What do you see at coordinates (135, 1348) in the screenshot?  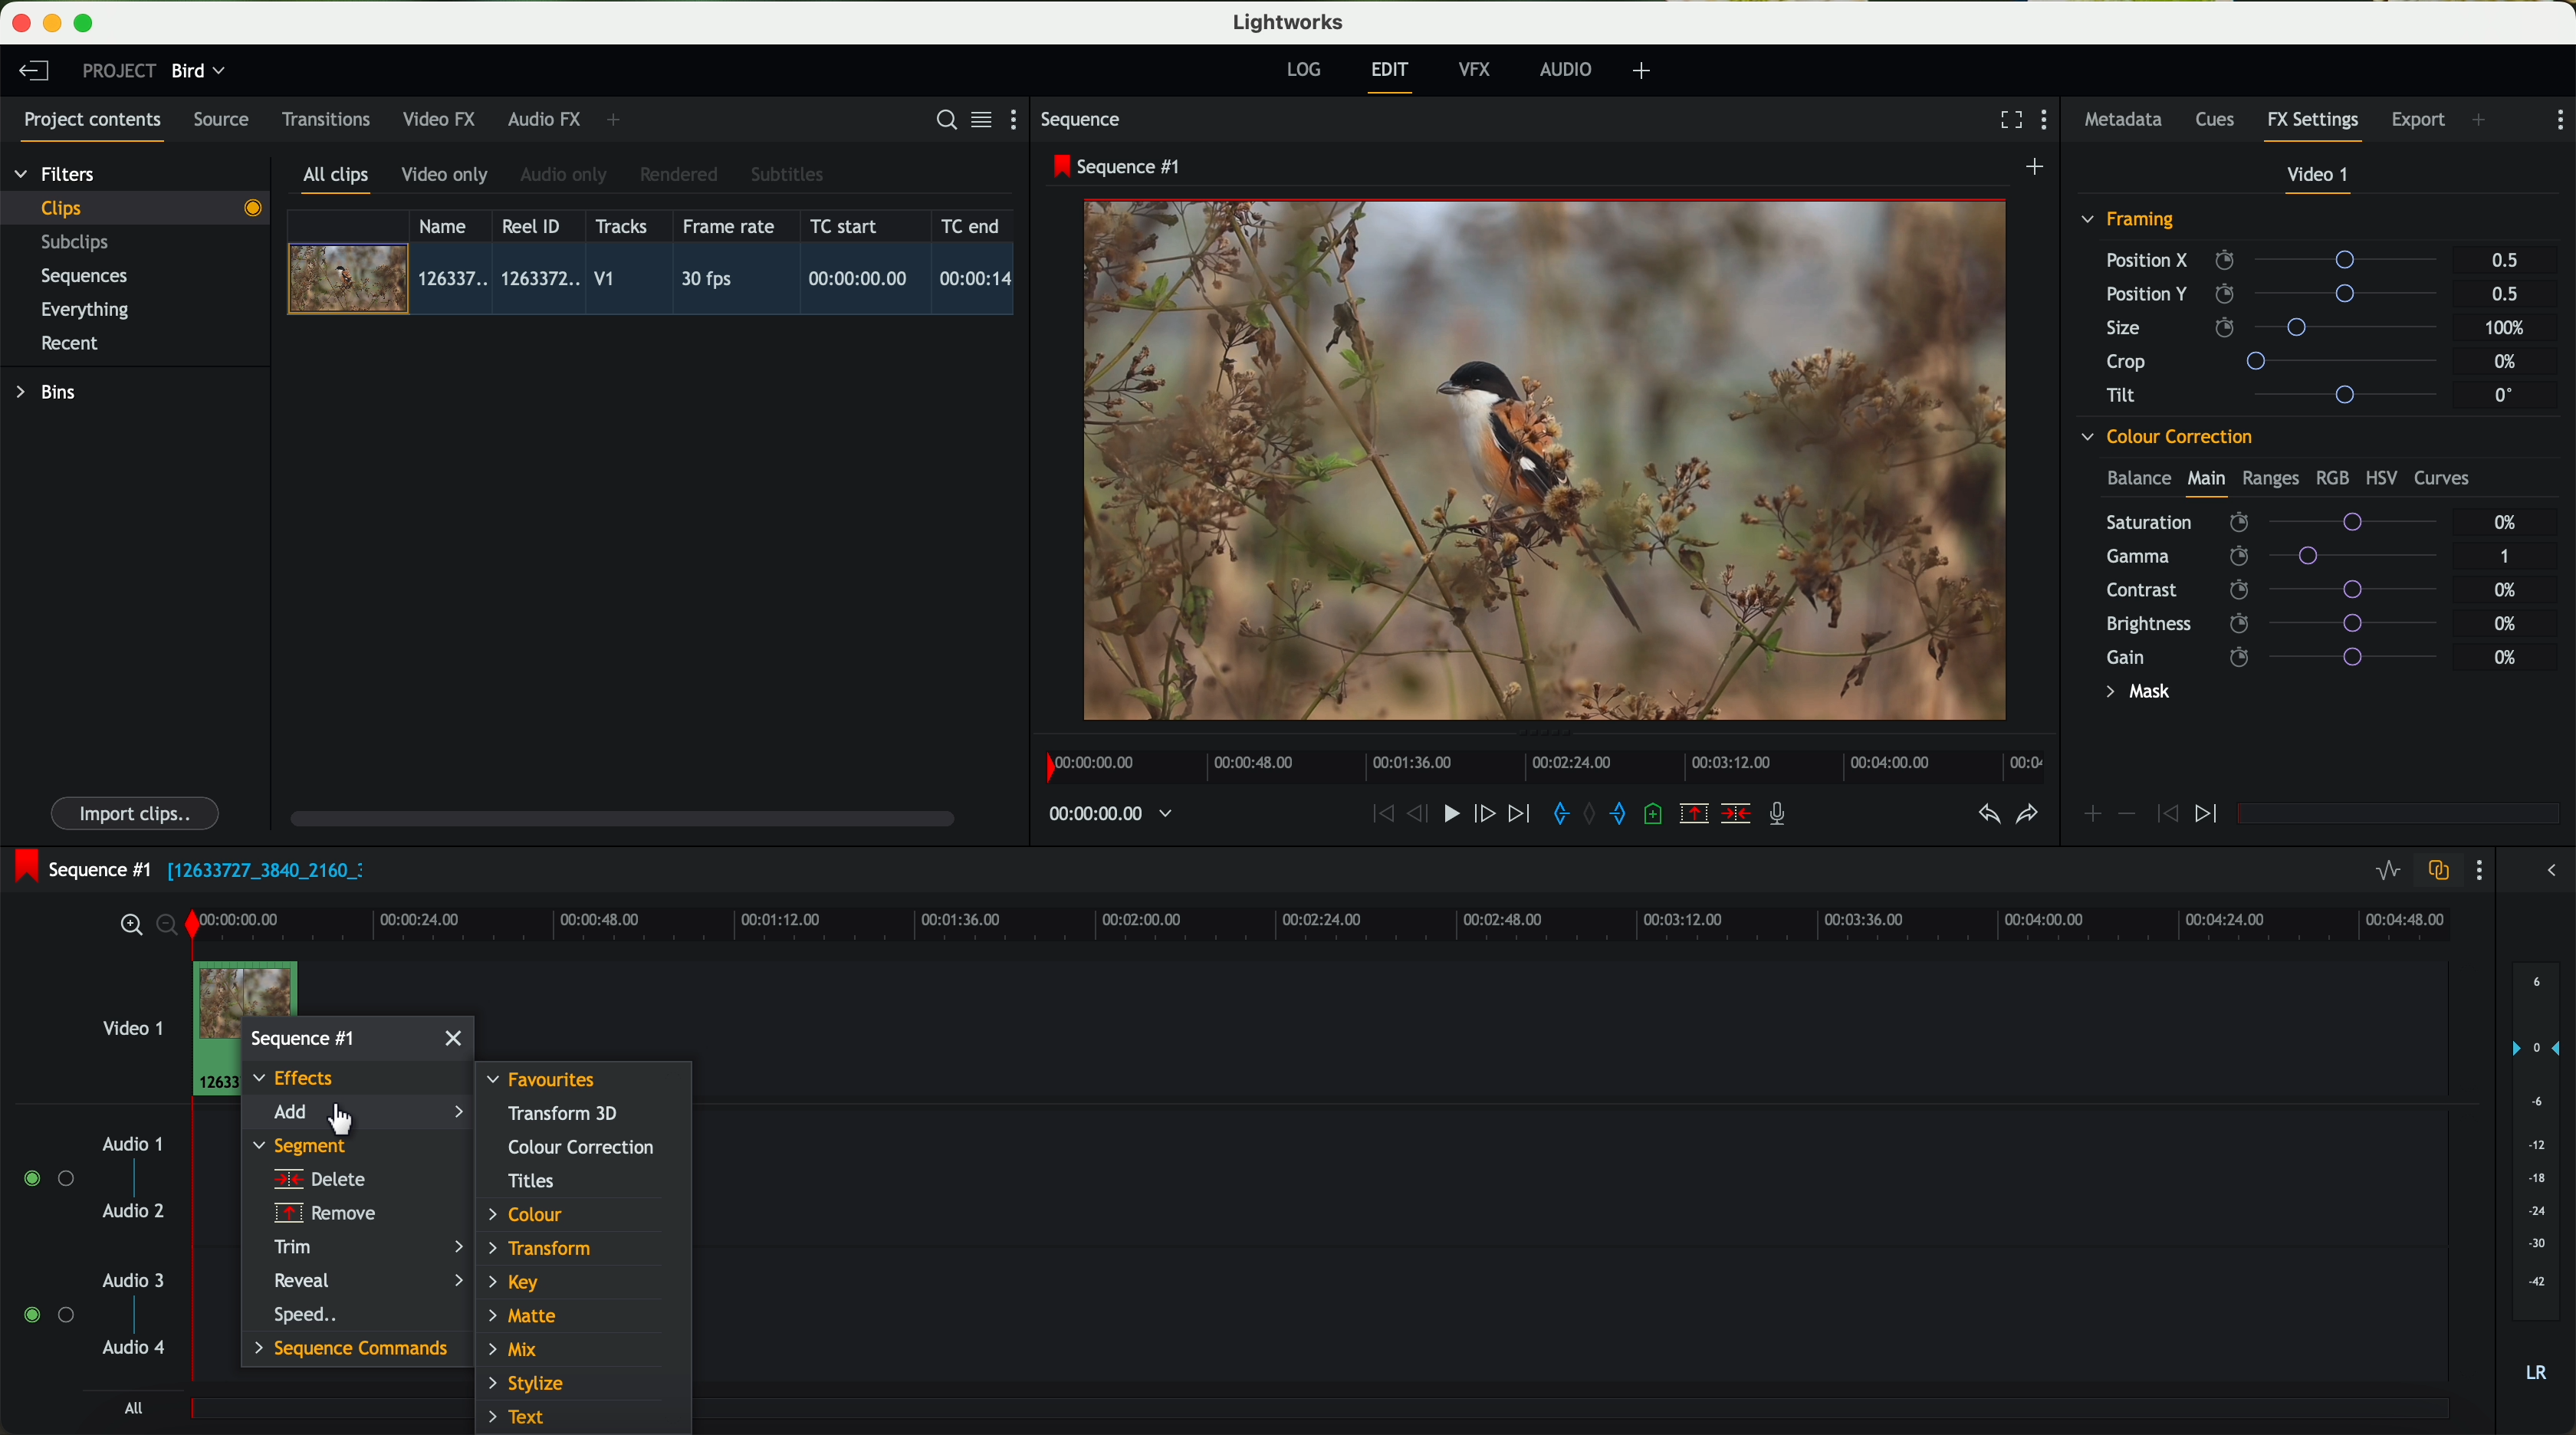 I see `audio 4` at bounding box center [135, 1348].